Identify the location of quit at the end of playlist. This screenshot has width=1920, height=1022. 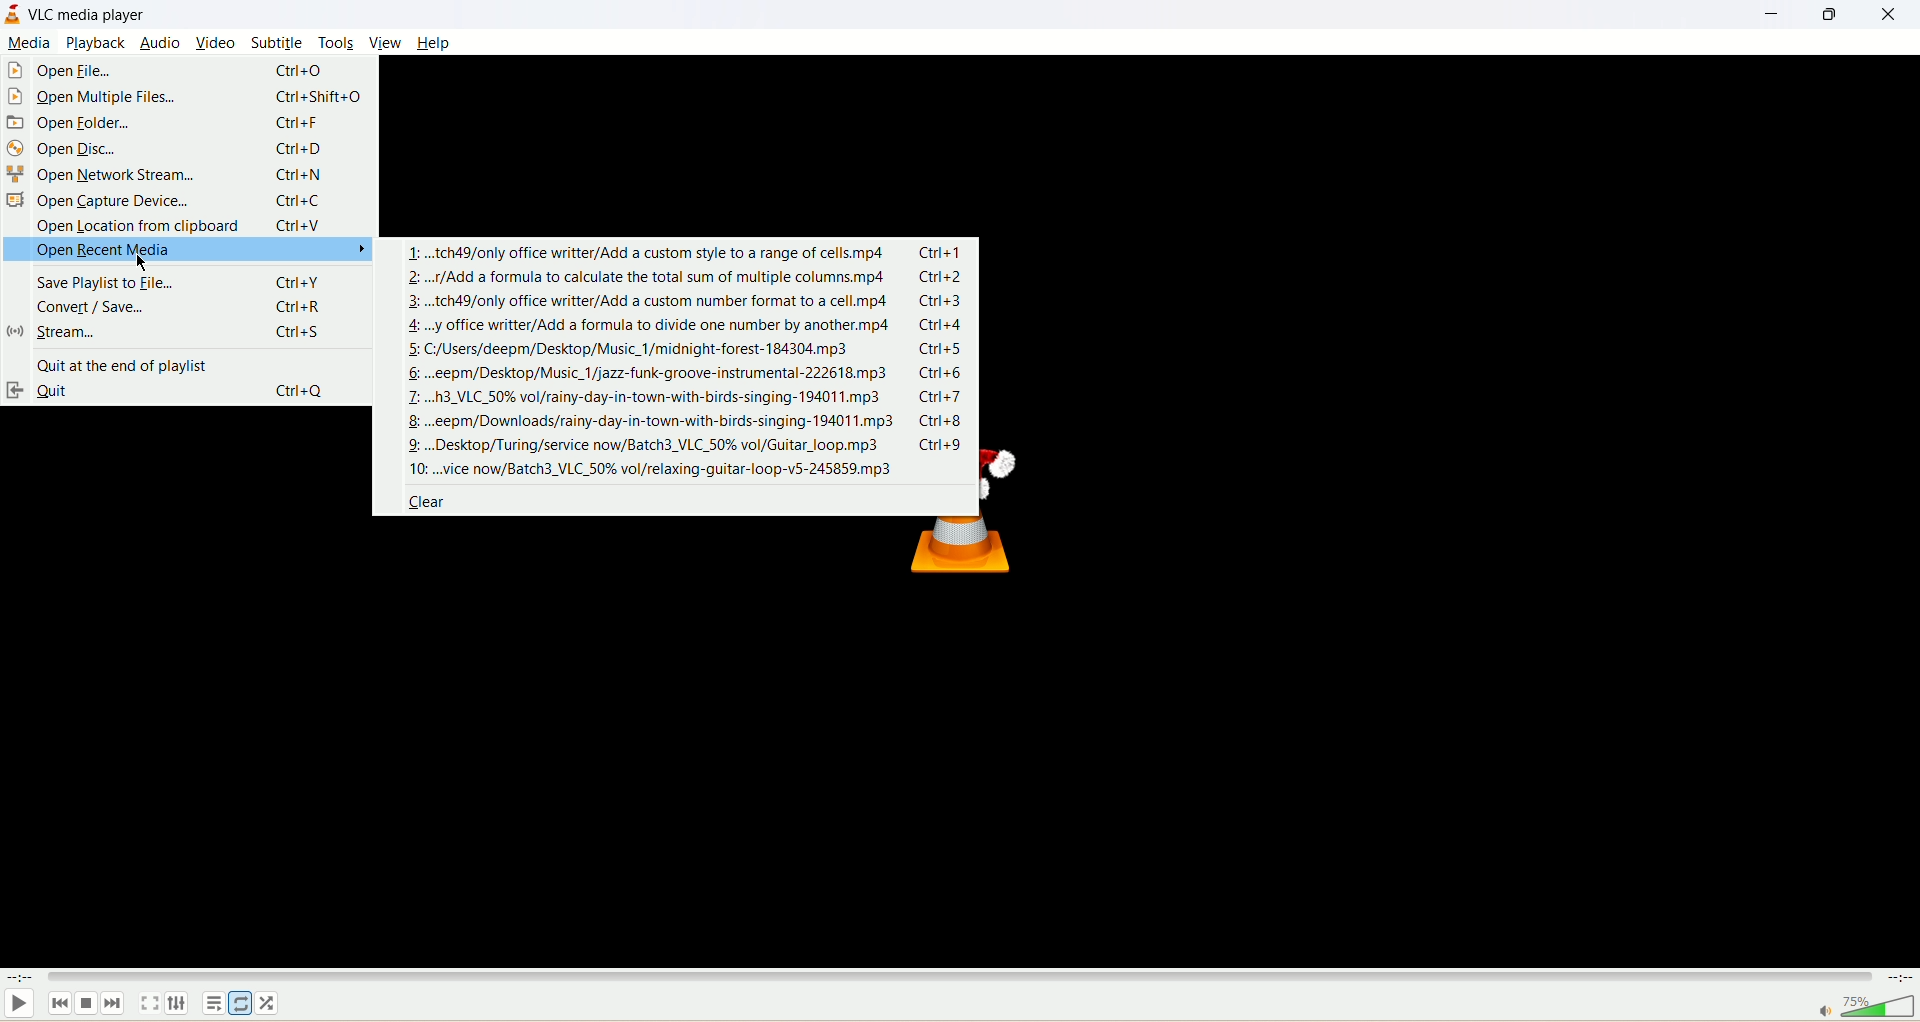
(133, 363).